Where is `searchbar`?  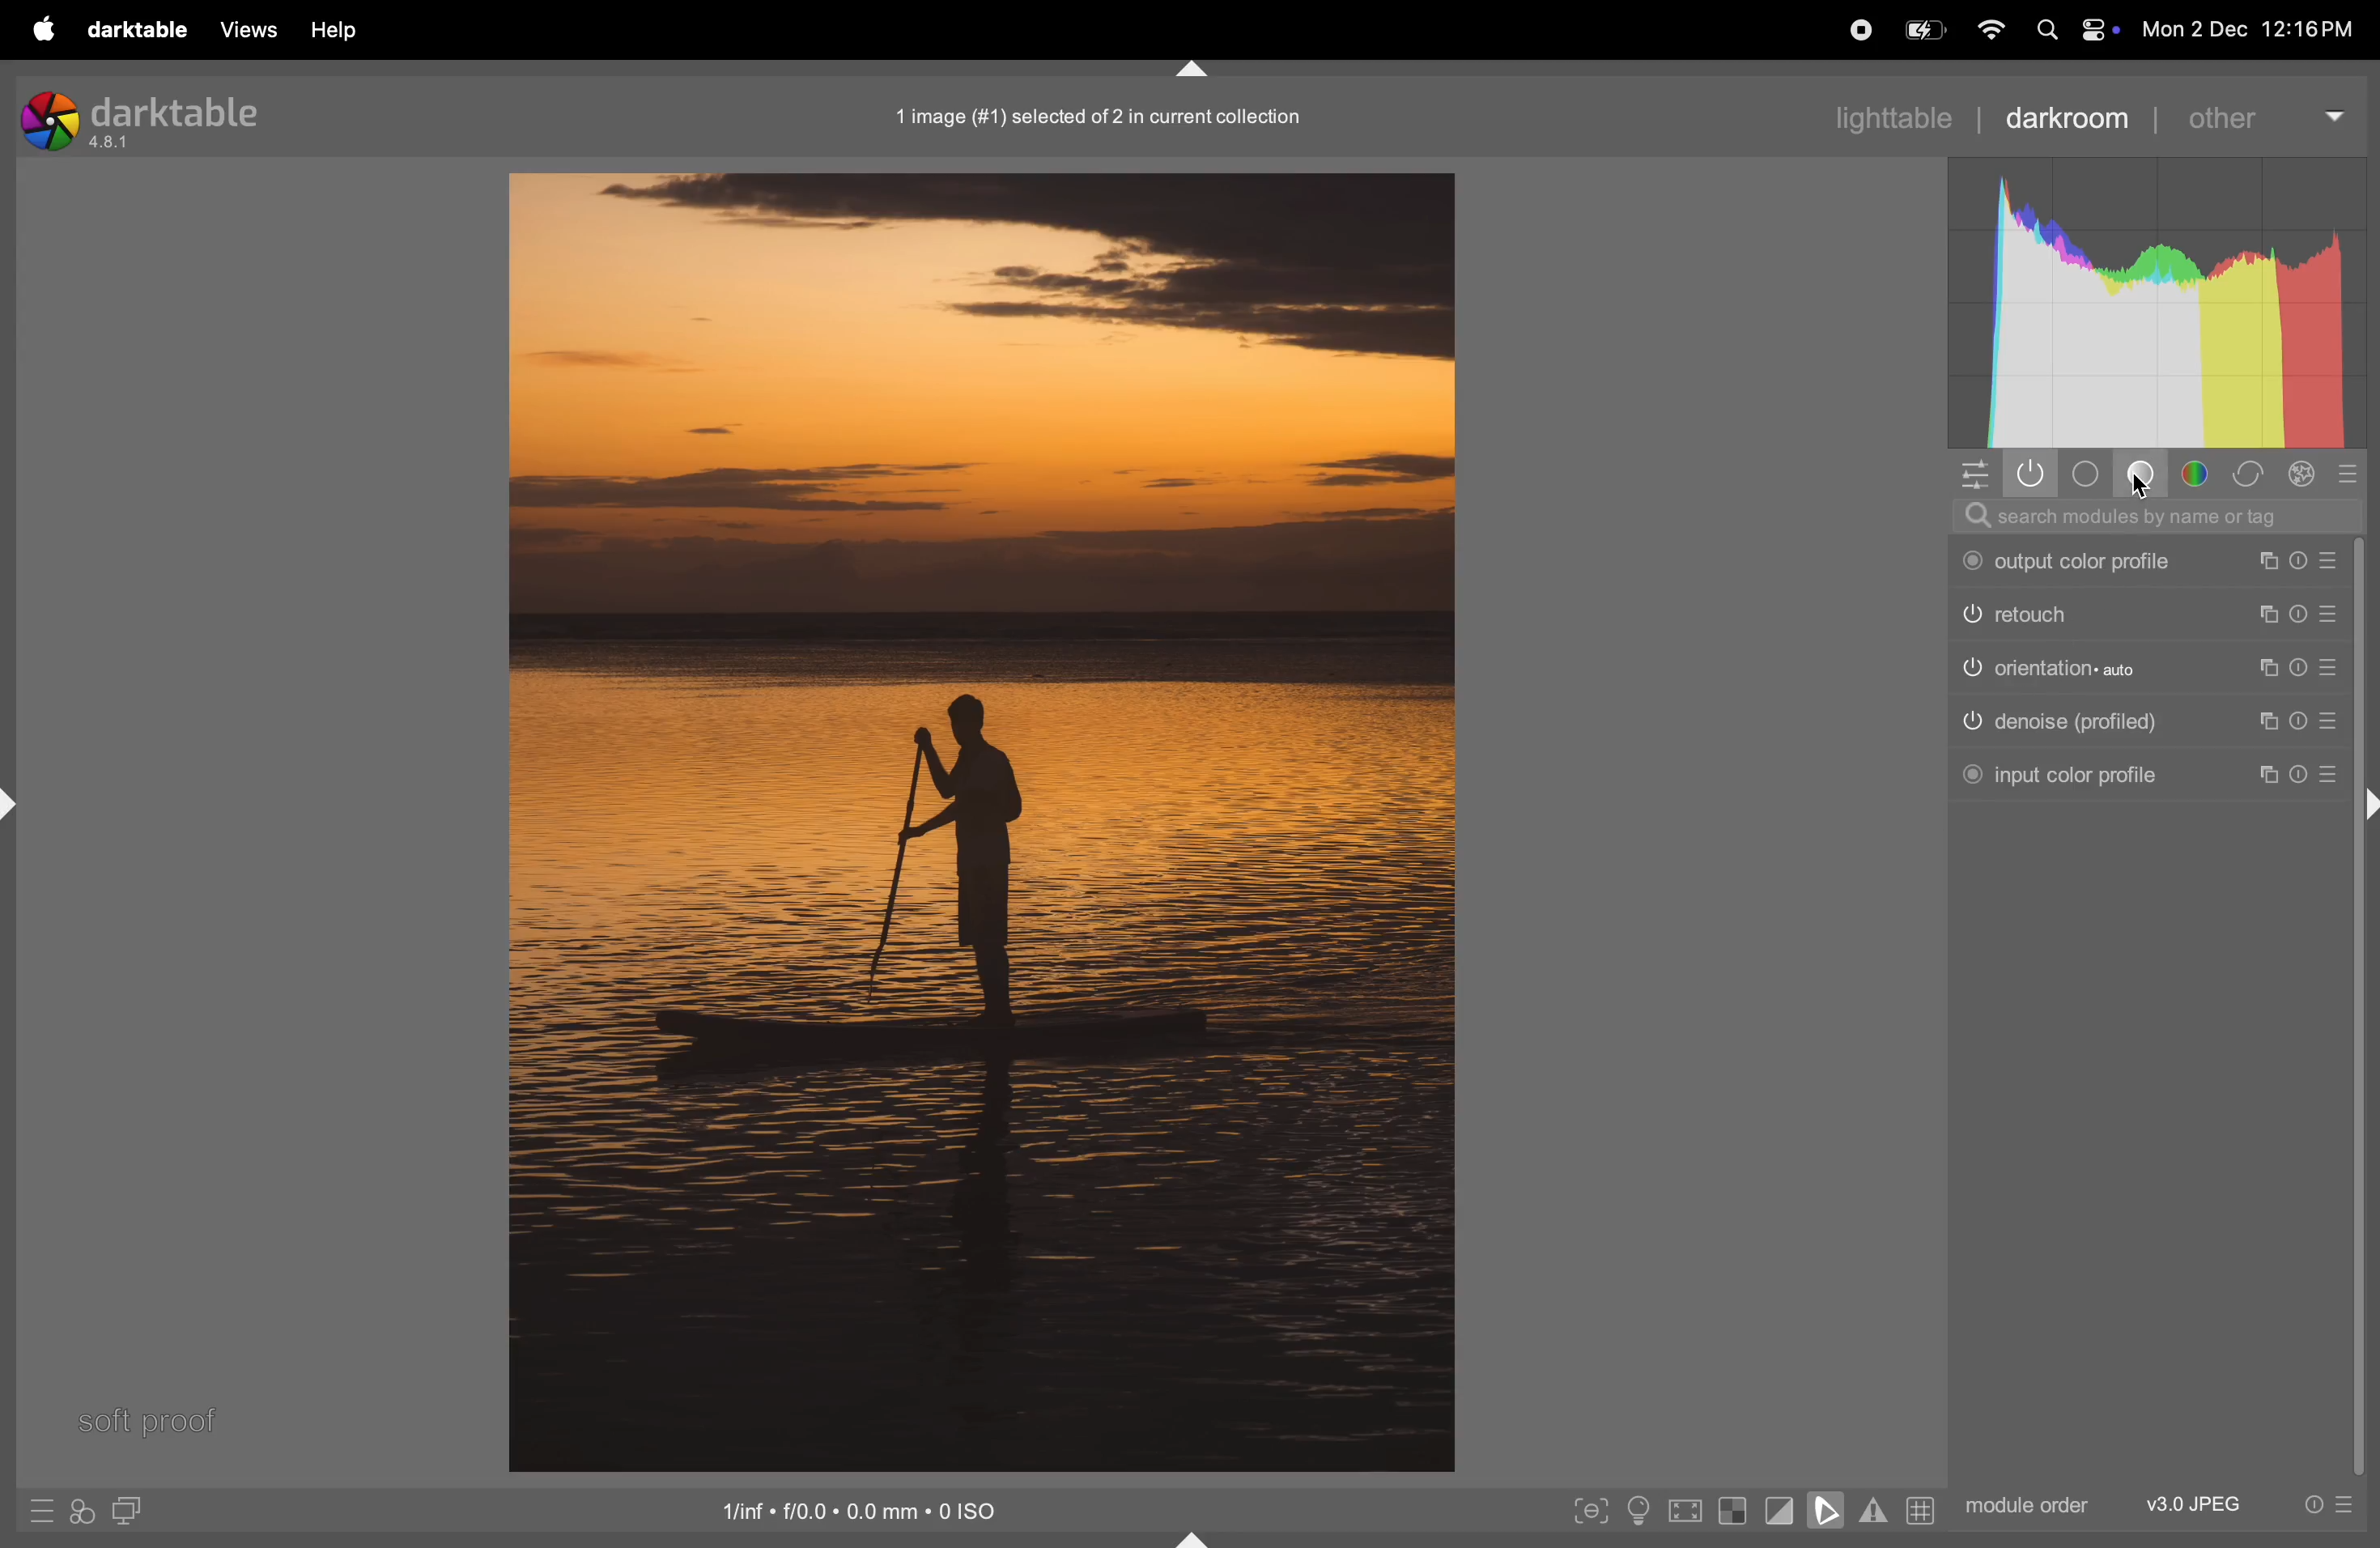 searchbar is located at coordinates (2157, 516).